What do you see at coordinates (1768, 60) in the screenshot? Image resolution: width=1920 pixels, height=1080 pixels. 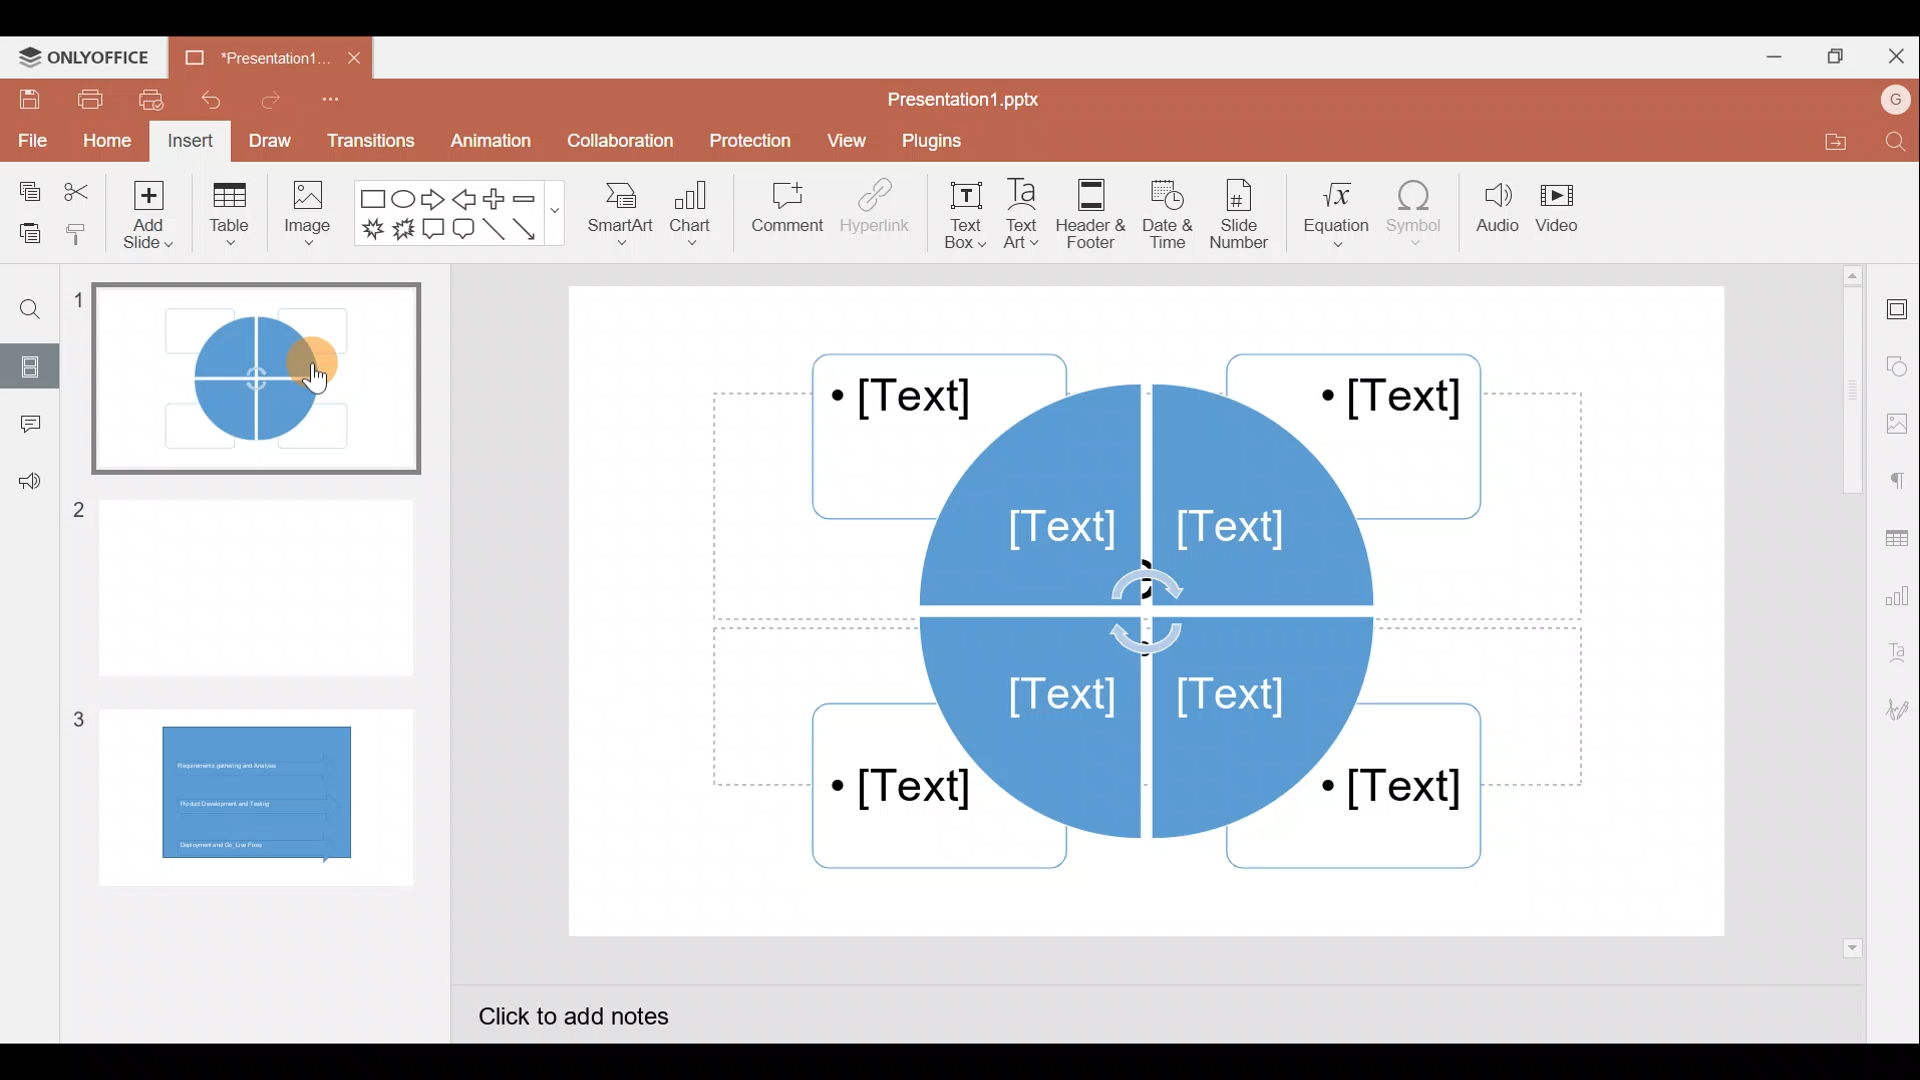 I see `Minimize` at bounding box center [1768, 60].